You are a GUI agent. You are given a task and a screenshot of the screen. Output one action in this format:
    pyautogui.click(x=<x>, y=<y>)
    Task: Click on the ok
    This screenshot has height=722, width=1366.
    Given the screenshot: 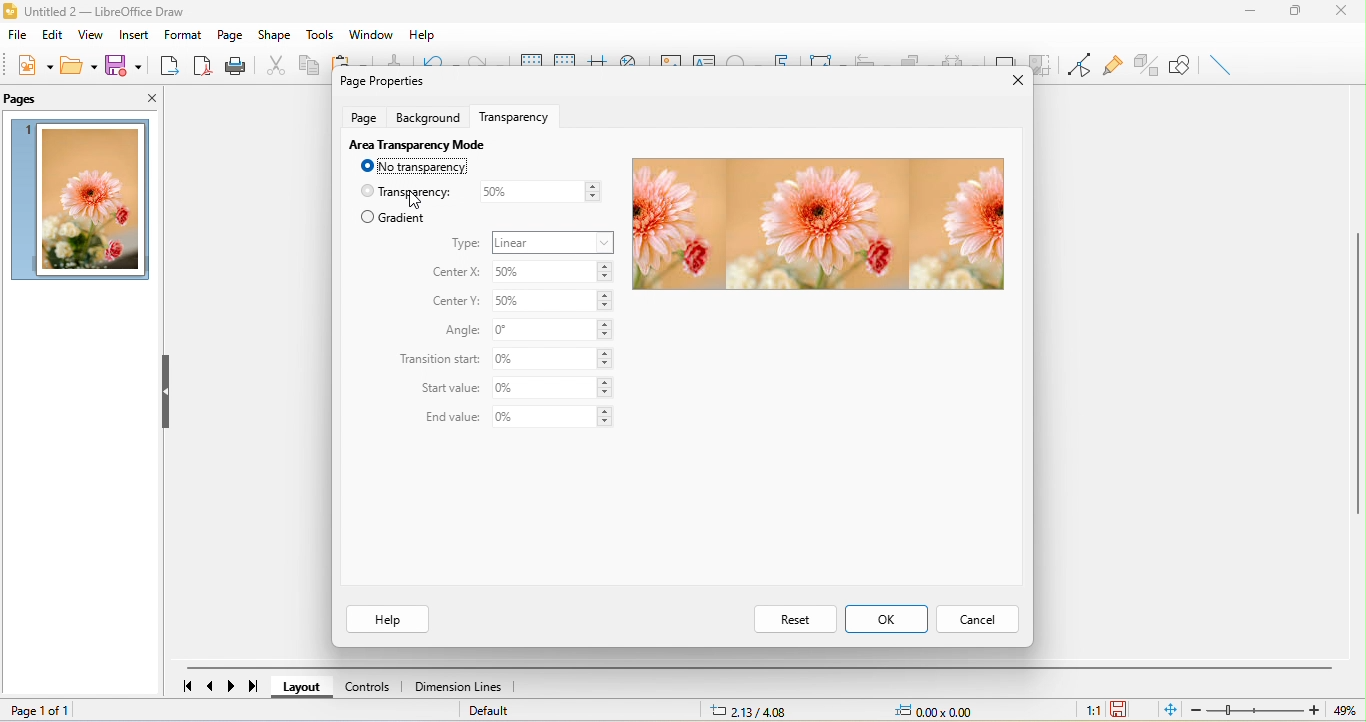 What is the action you would take?
    pyautogui.click(x=886, y=618)
    